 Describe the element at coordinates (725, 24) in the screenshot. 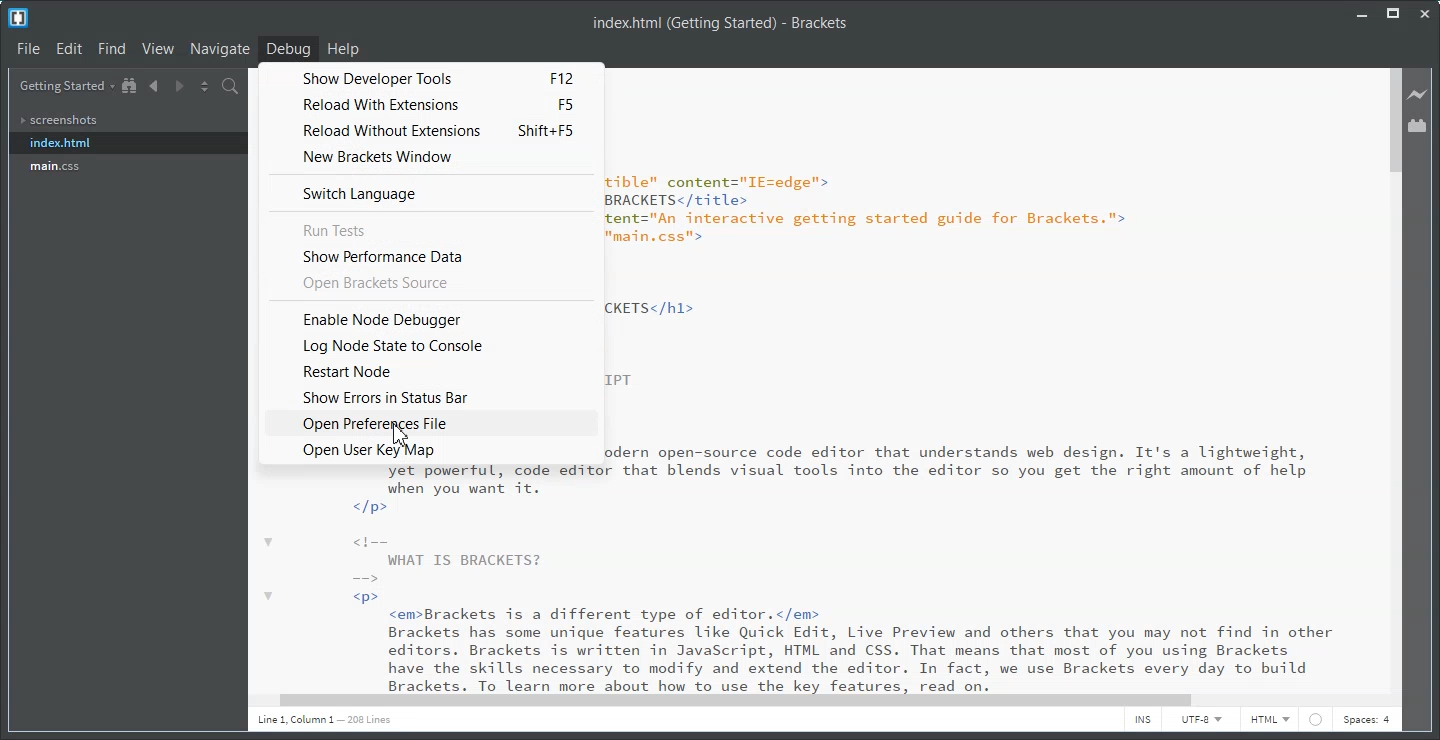

I see `Text` at that location.